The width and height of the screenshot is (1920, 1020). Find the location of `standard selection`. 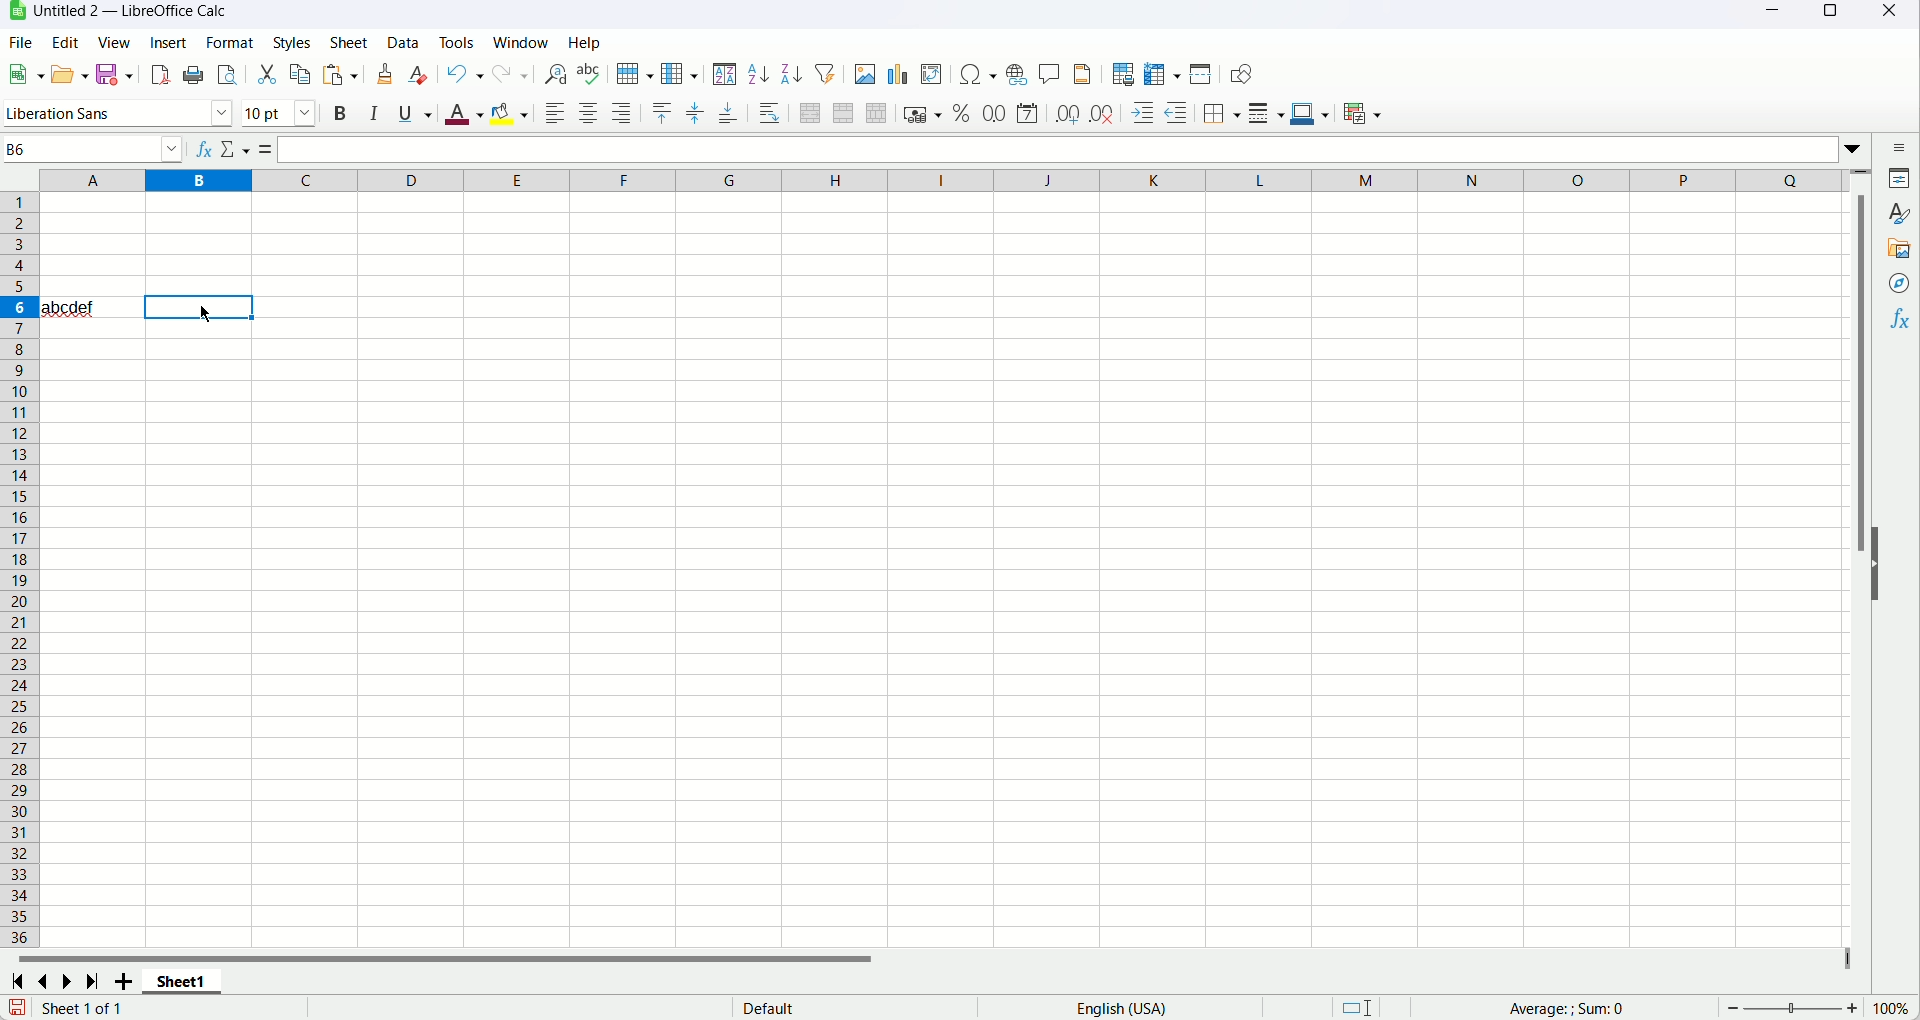

standard selection is located at coordinates (1358, 1006).